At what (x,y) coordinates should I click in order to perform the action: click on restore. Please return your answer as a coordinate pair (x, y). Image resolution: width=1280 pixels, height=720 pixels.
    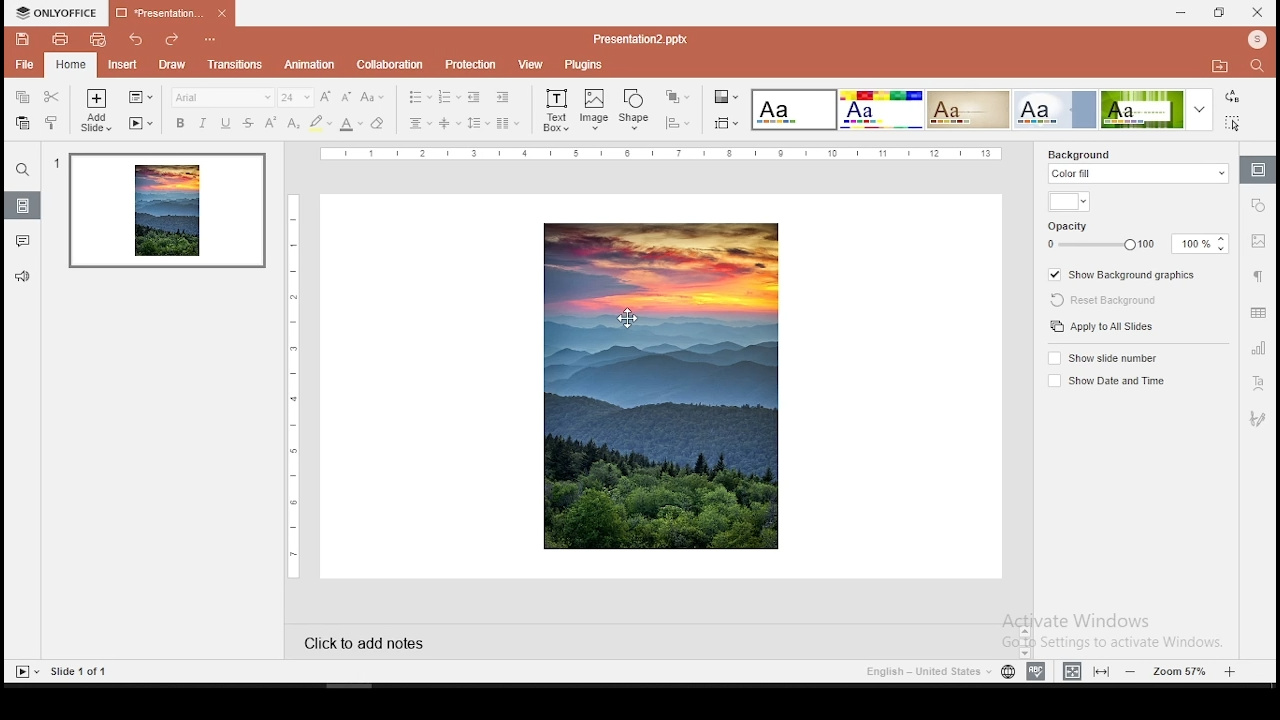
    Looking at the image, I should click on (1217, 12).